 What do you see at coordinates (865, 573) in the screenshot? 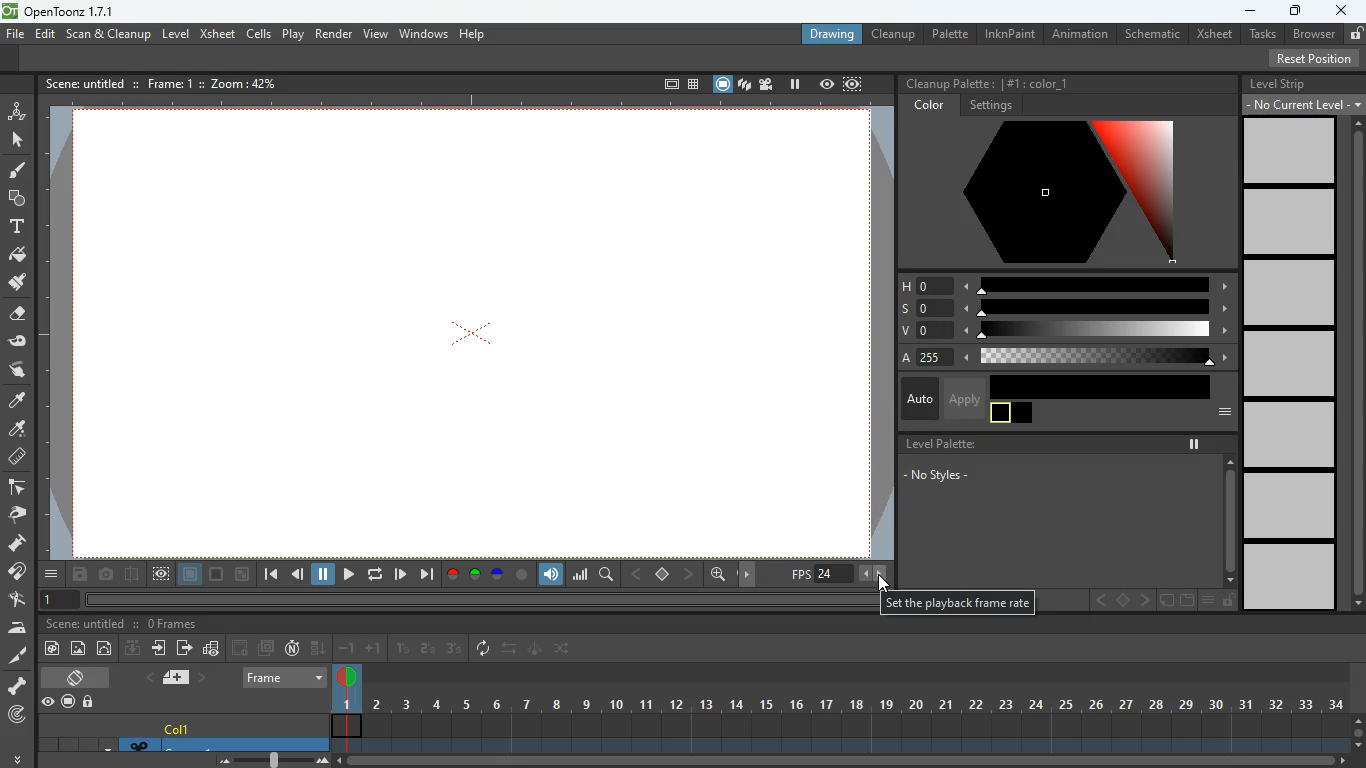
I see `less` at bounding box center [865, 573].